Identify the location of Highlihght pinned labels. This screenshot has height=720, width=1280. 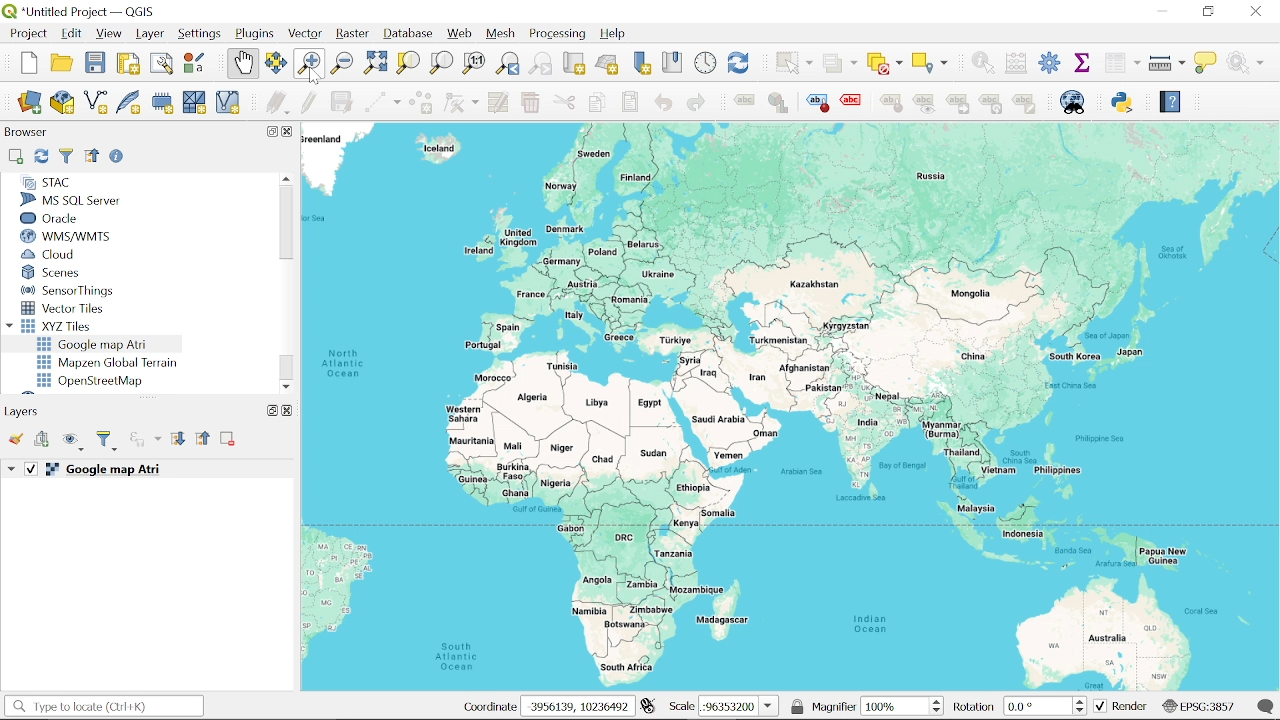
(817, 103).